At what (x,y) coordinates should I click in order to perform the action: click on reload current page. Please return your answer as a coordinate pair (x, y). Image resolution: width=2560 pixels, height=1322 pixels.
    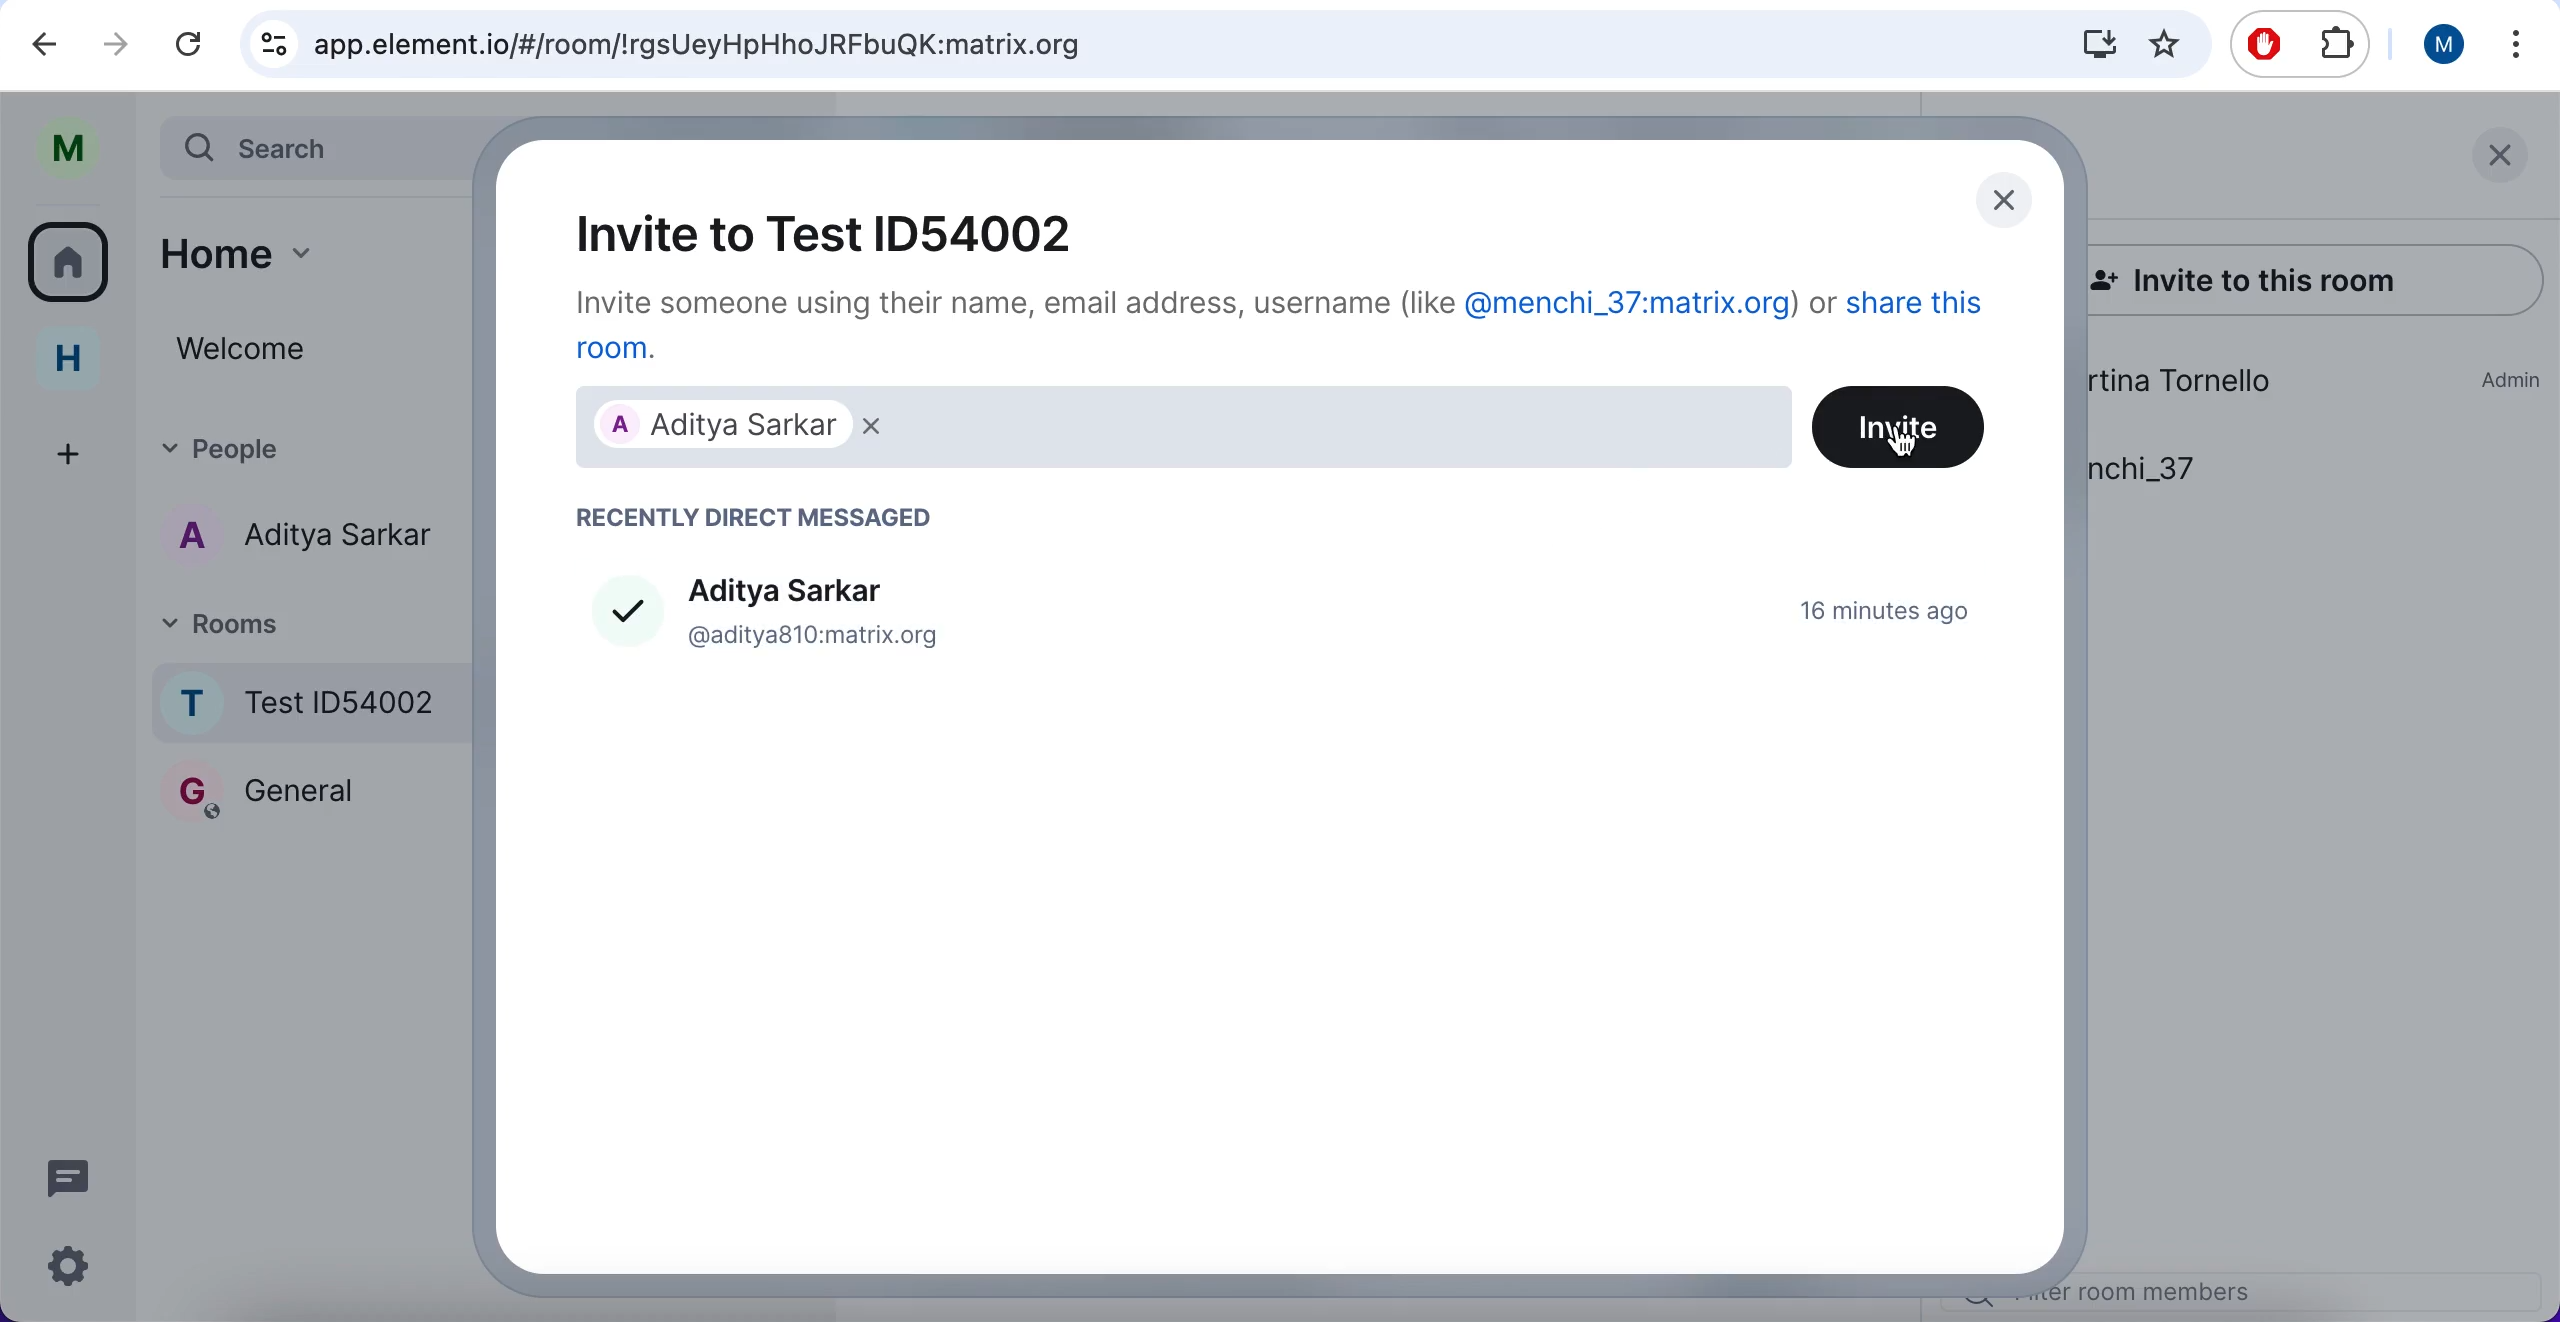
    Looking at the image, I should click on (187, 47).